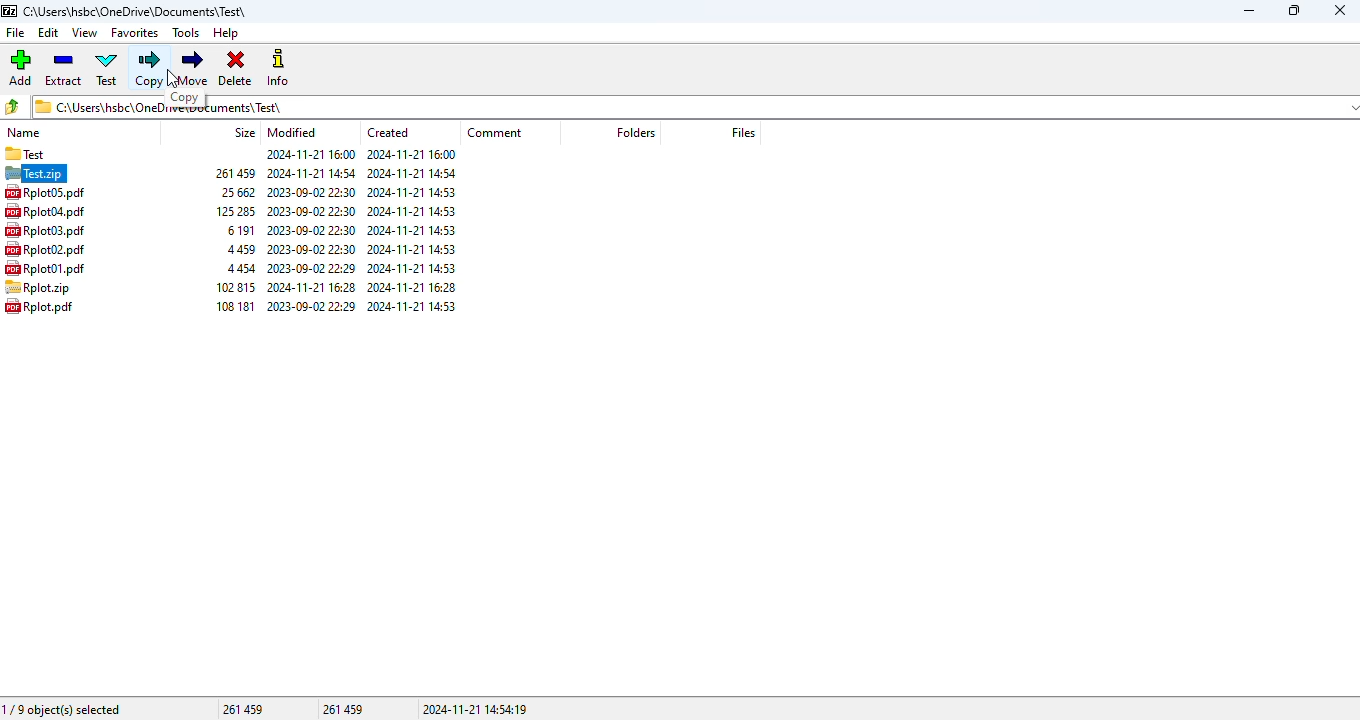 The height and width of the screenshot is (720, 1360). I want to click on modified date & time, so click(311, 306).